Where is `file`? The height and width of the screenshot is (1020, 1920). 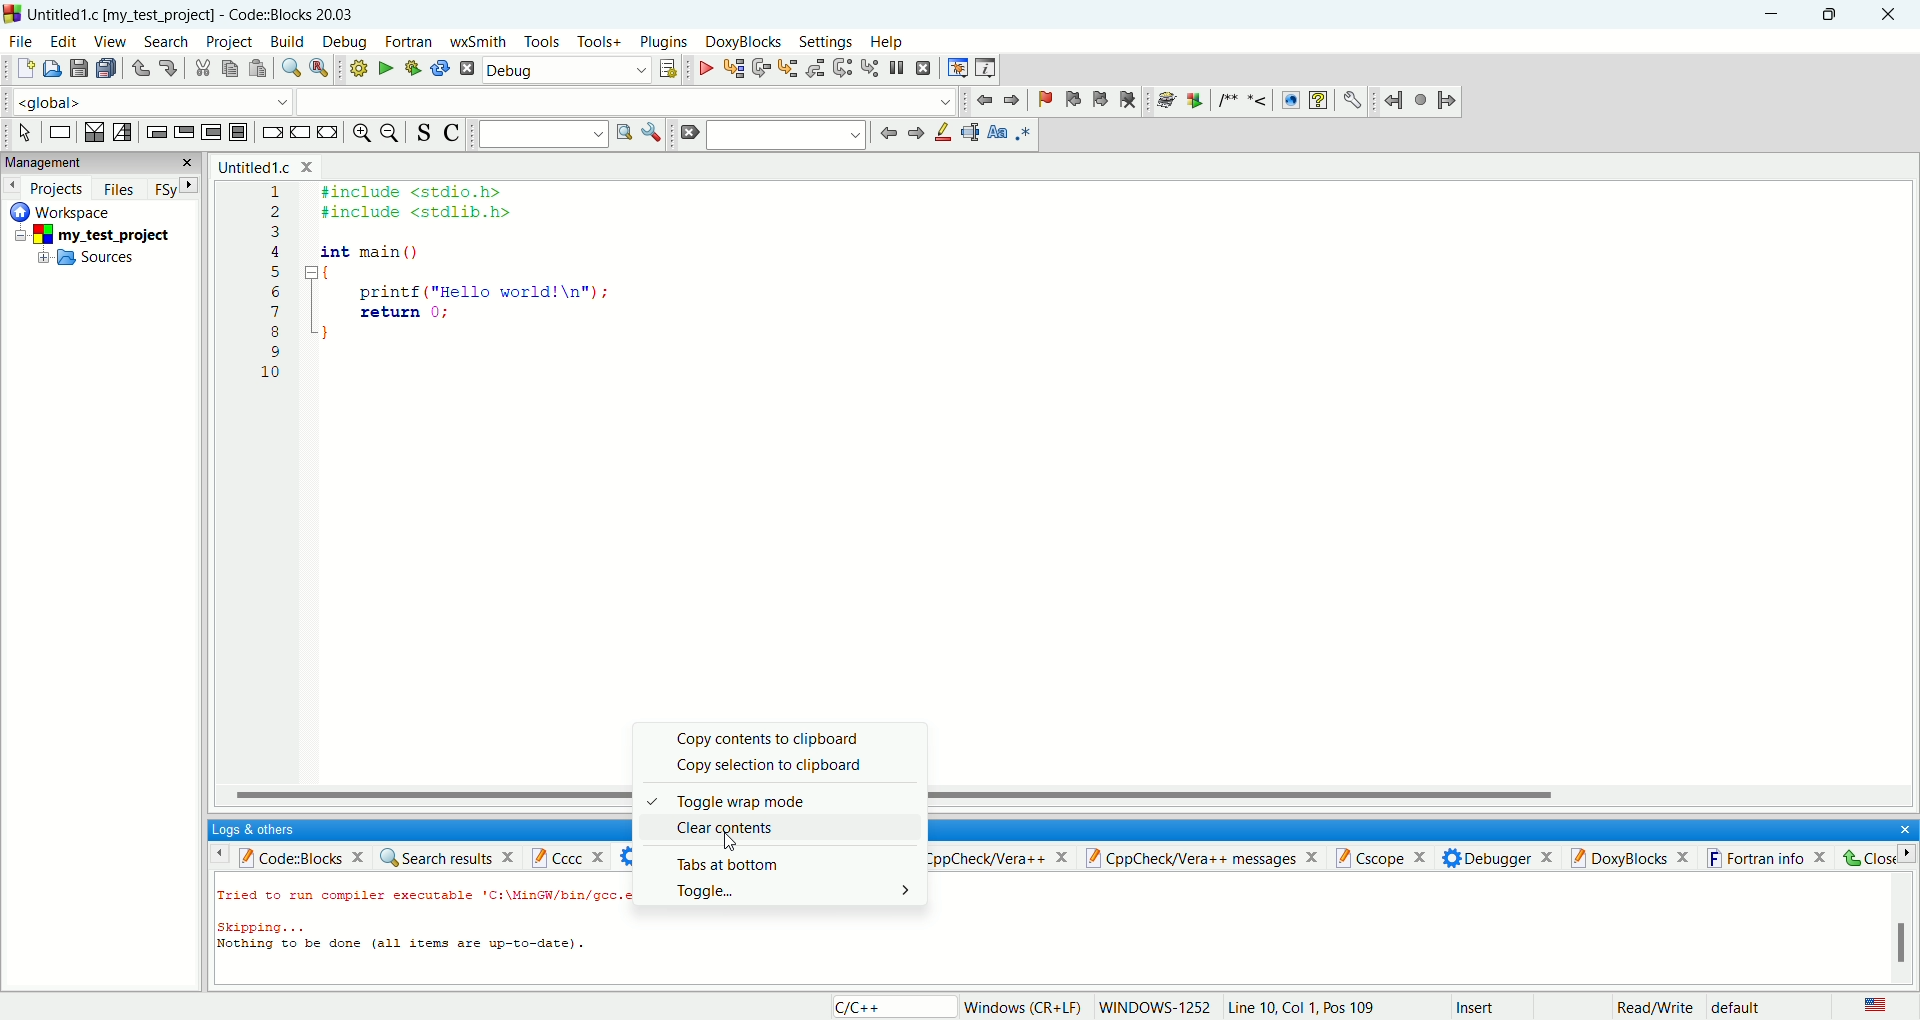
file is located at coordinates (20, 40).